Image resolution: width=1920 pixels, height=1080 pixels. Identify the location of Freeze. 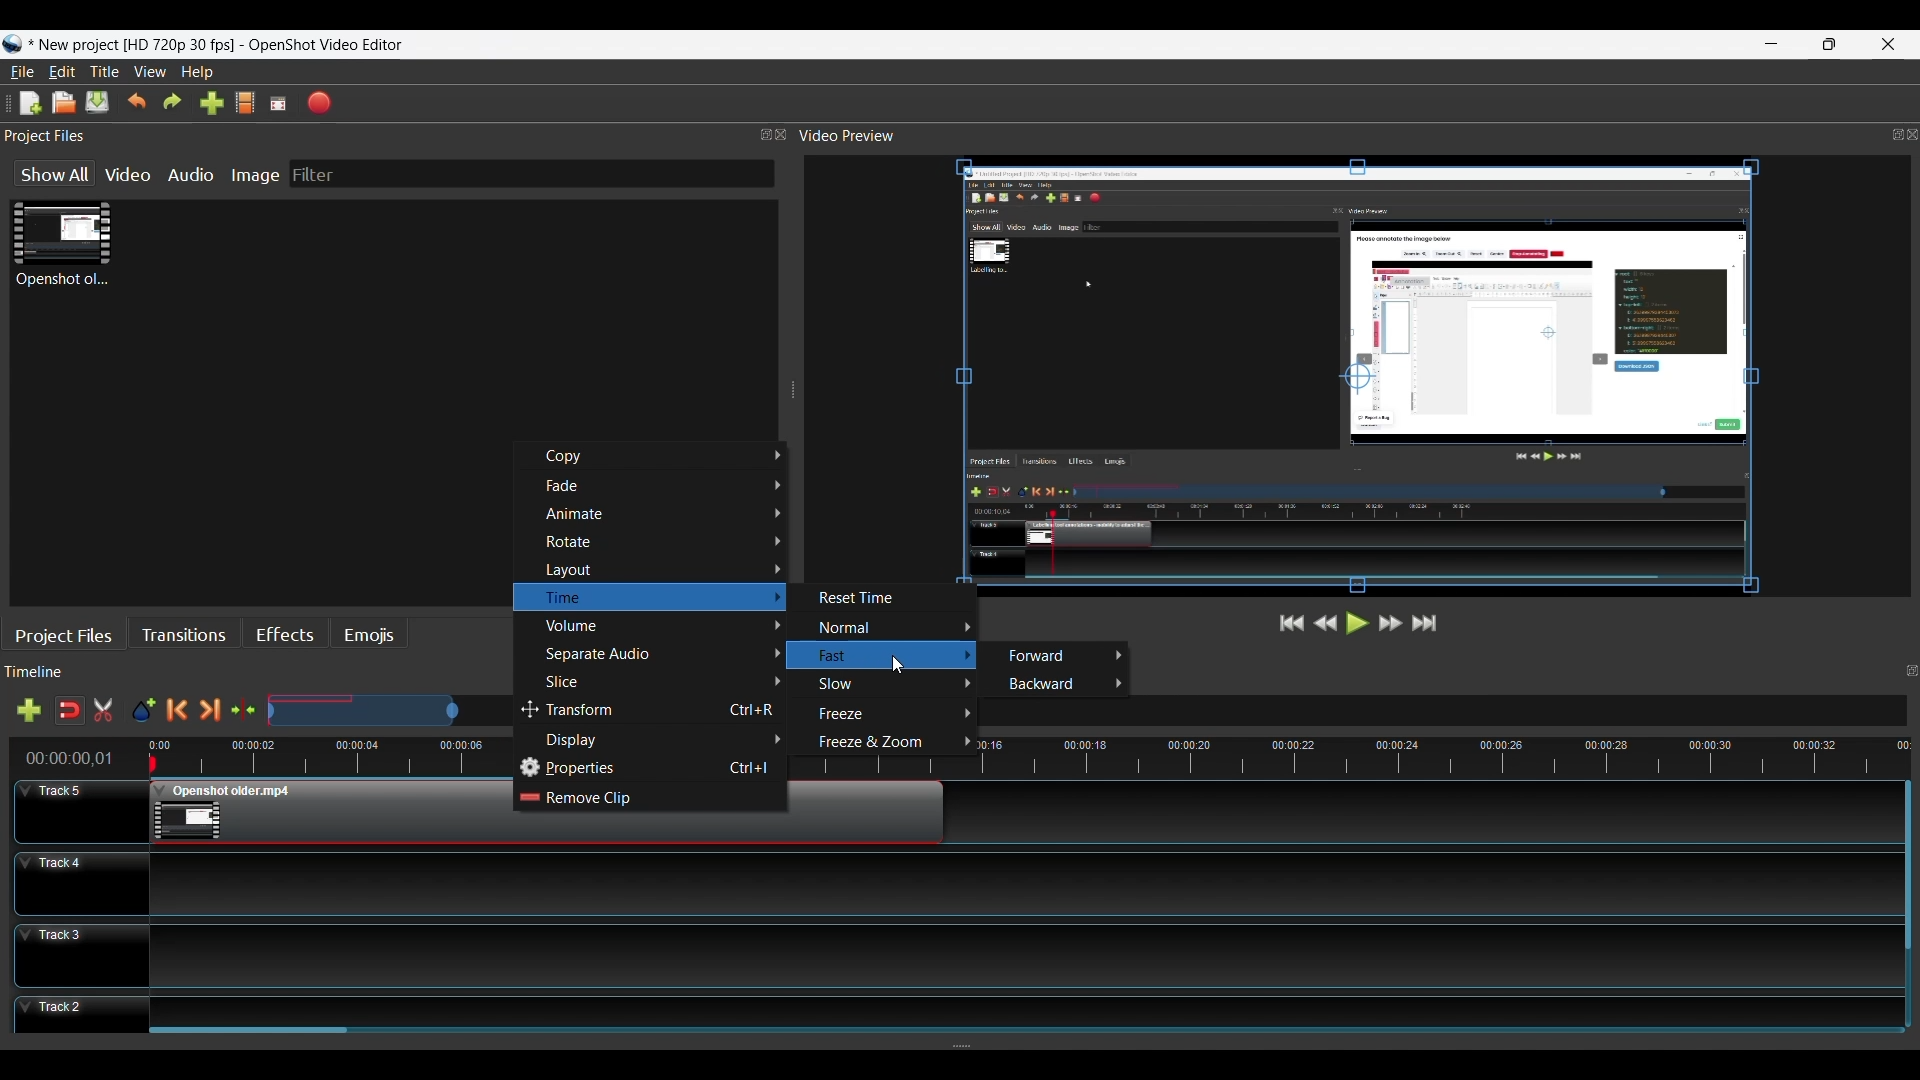
(889, 715).